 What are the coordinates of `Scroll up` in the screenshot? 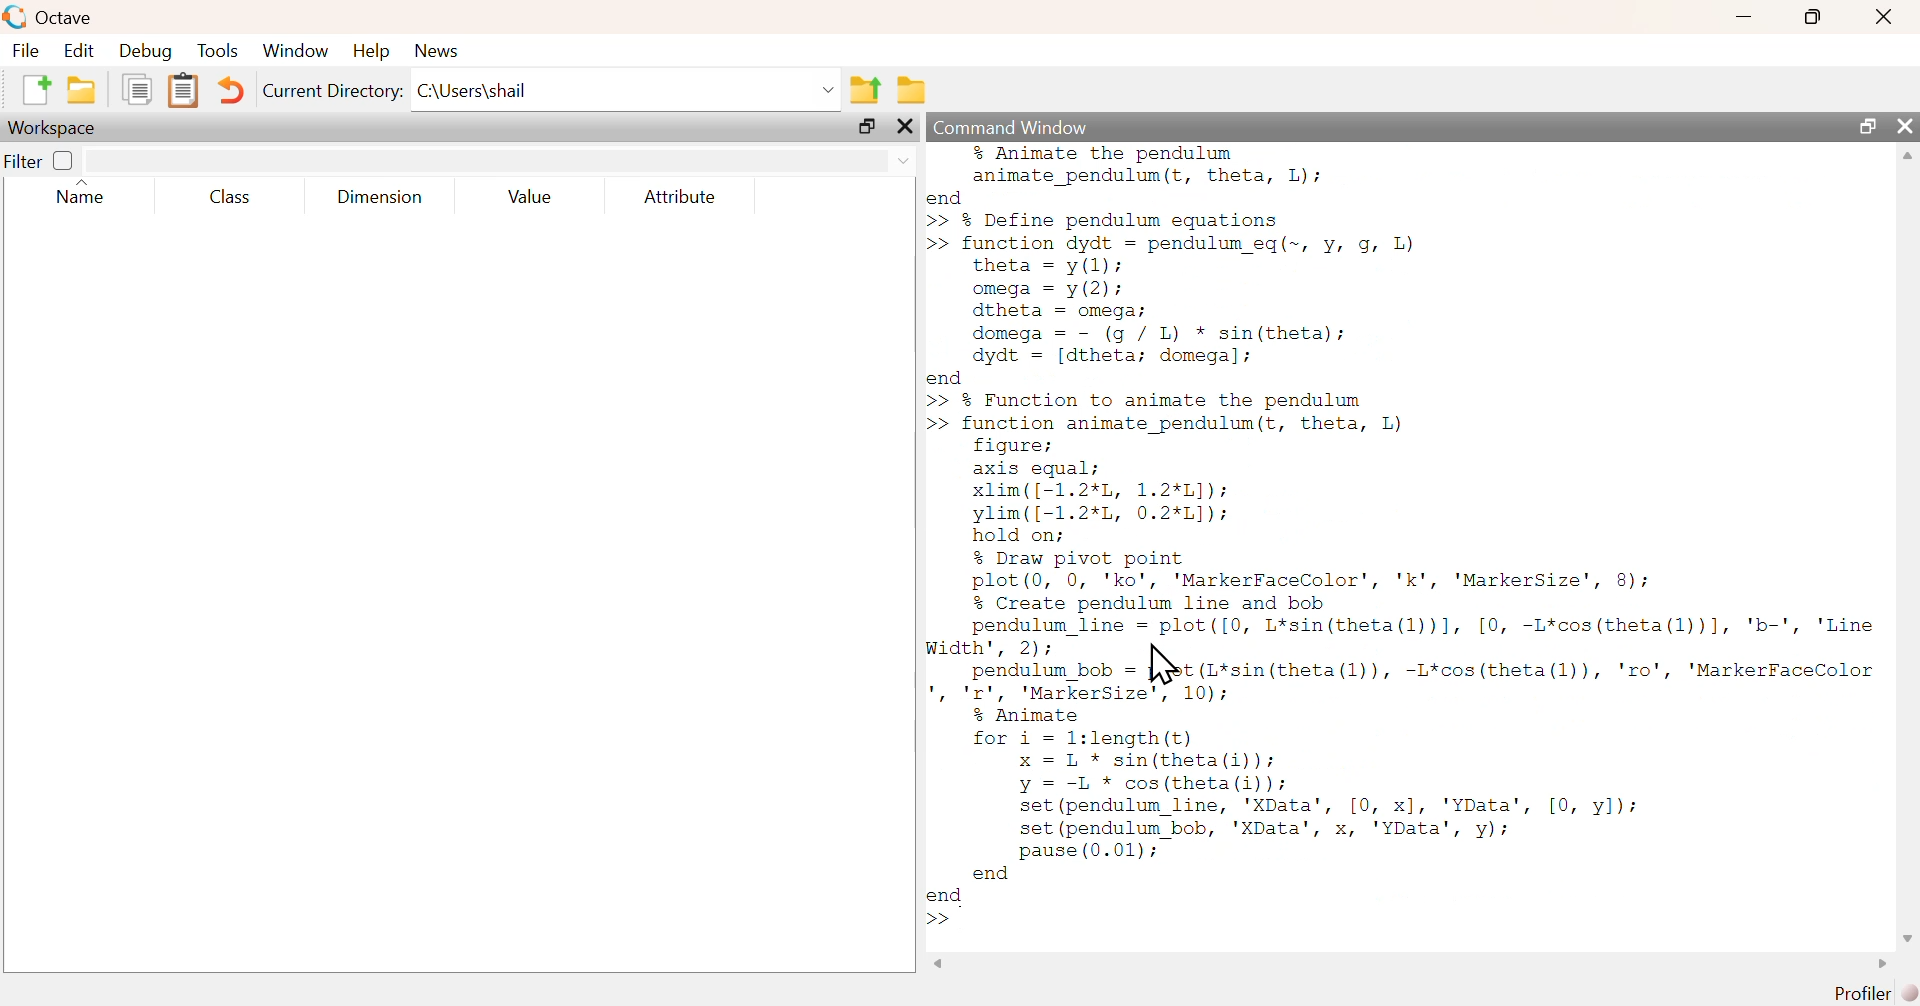 It's located at (1905, 156).